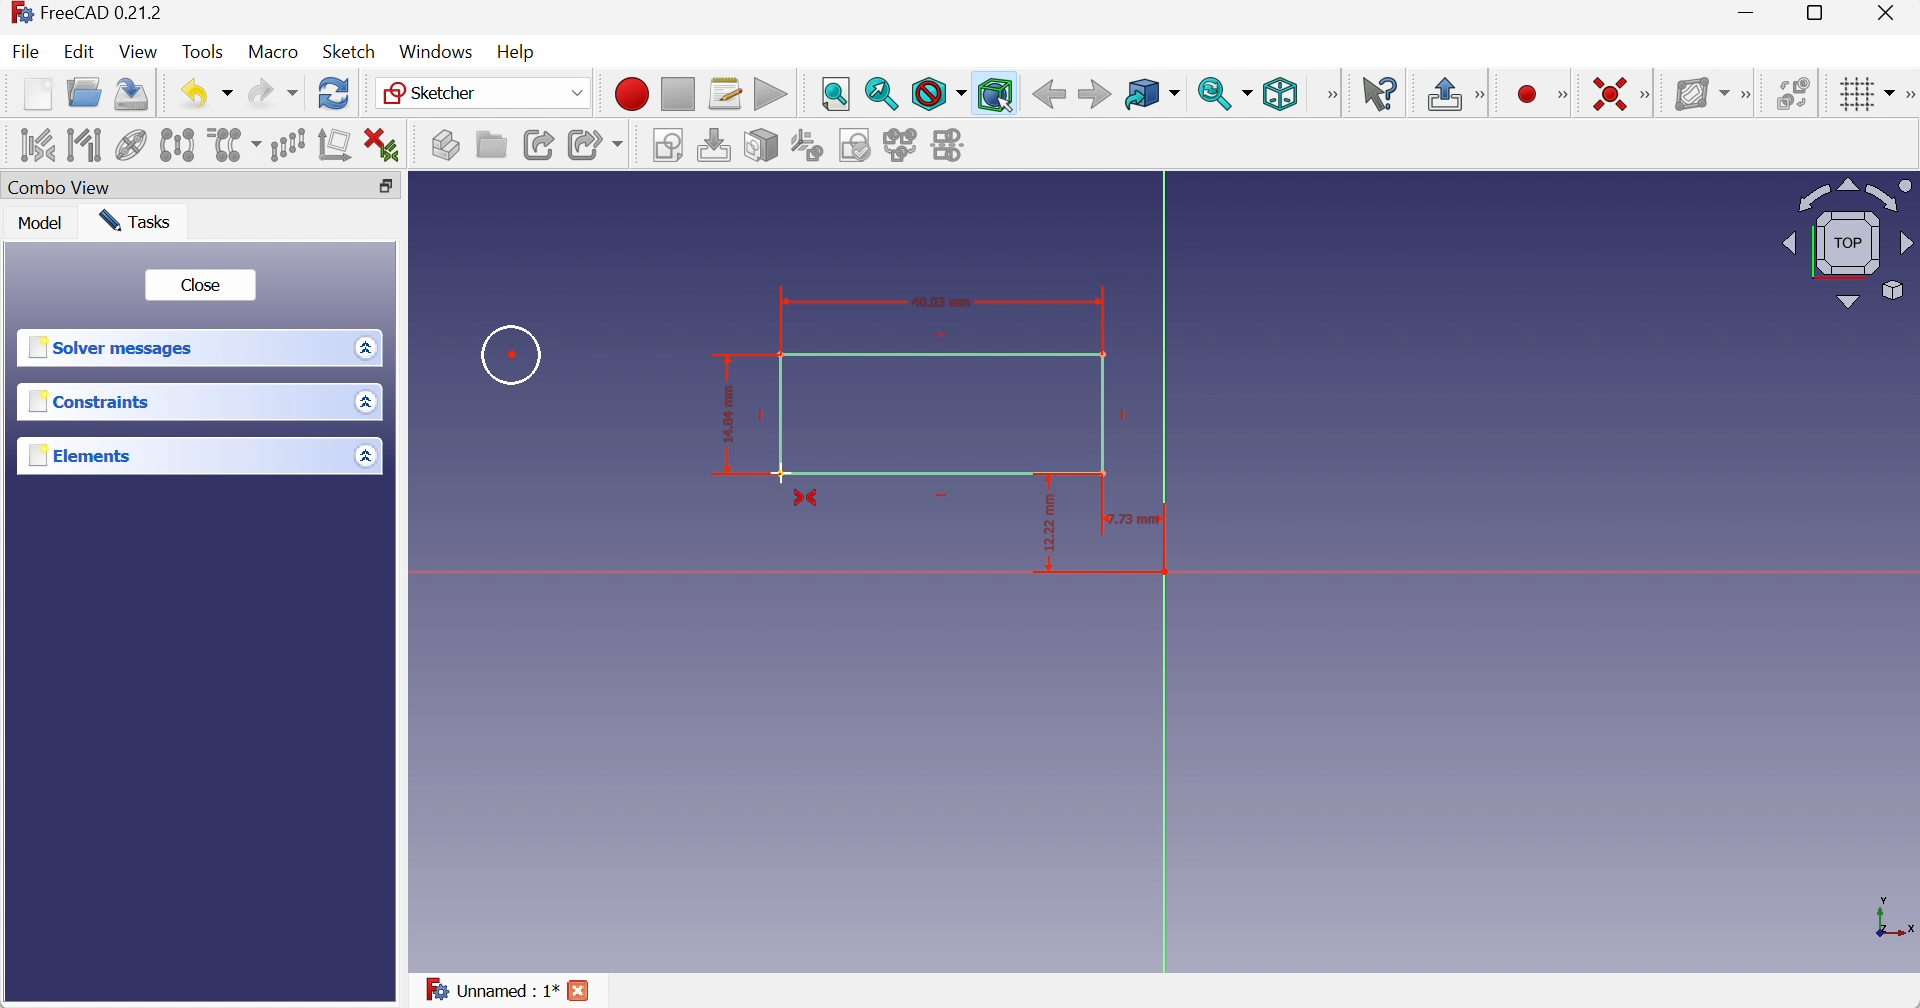 The image size is (1920, 1008). I want to click on [Sketcher constraints], so click(1650, 94).